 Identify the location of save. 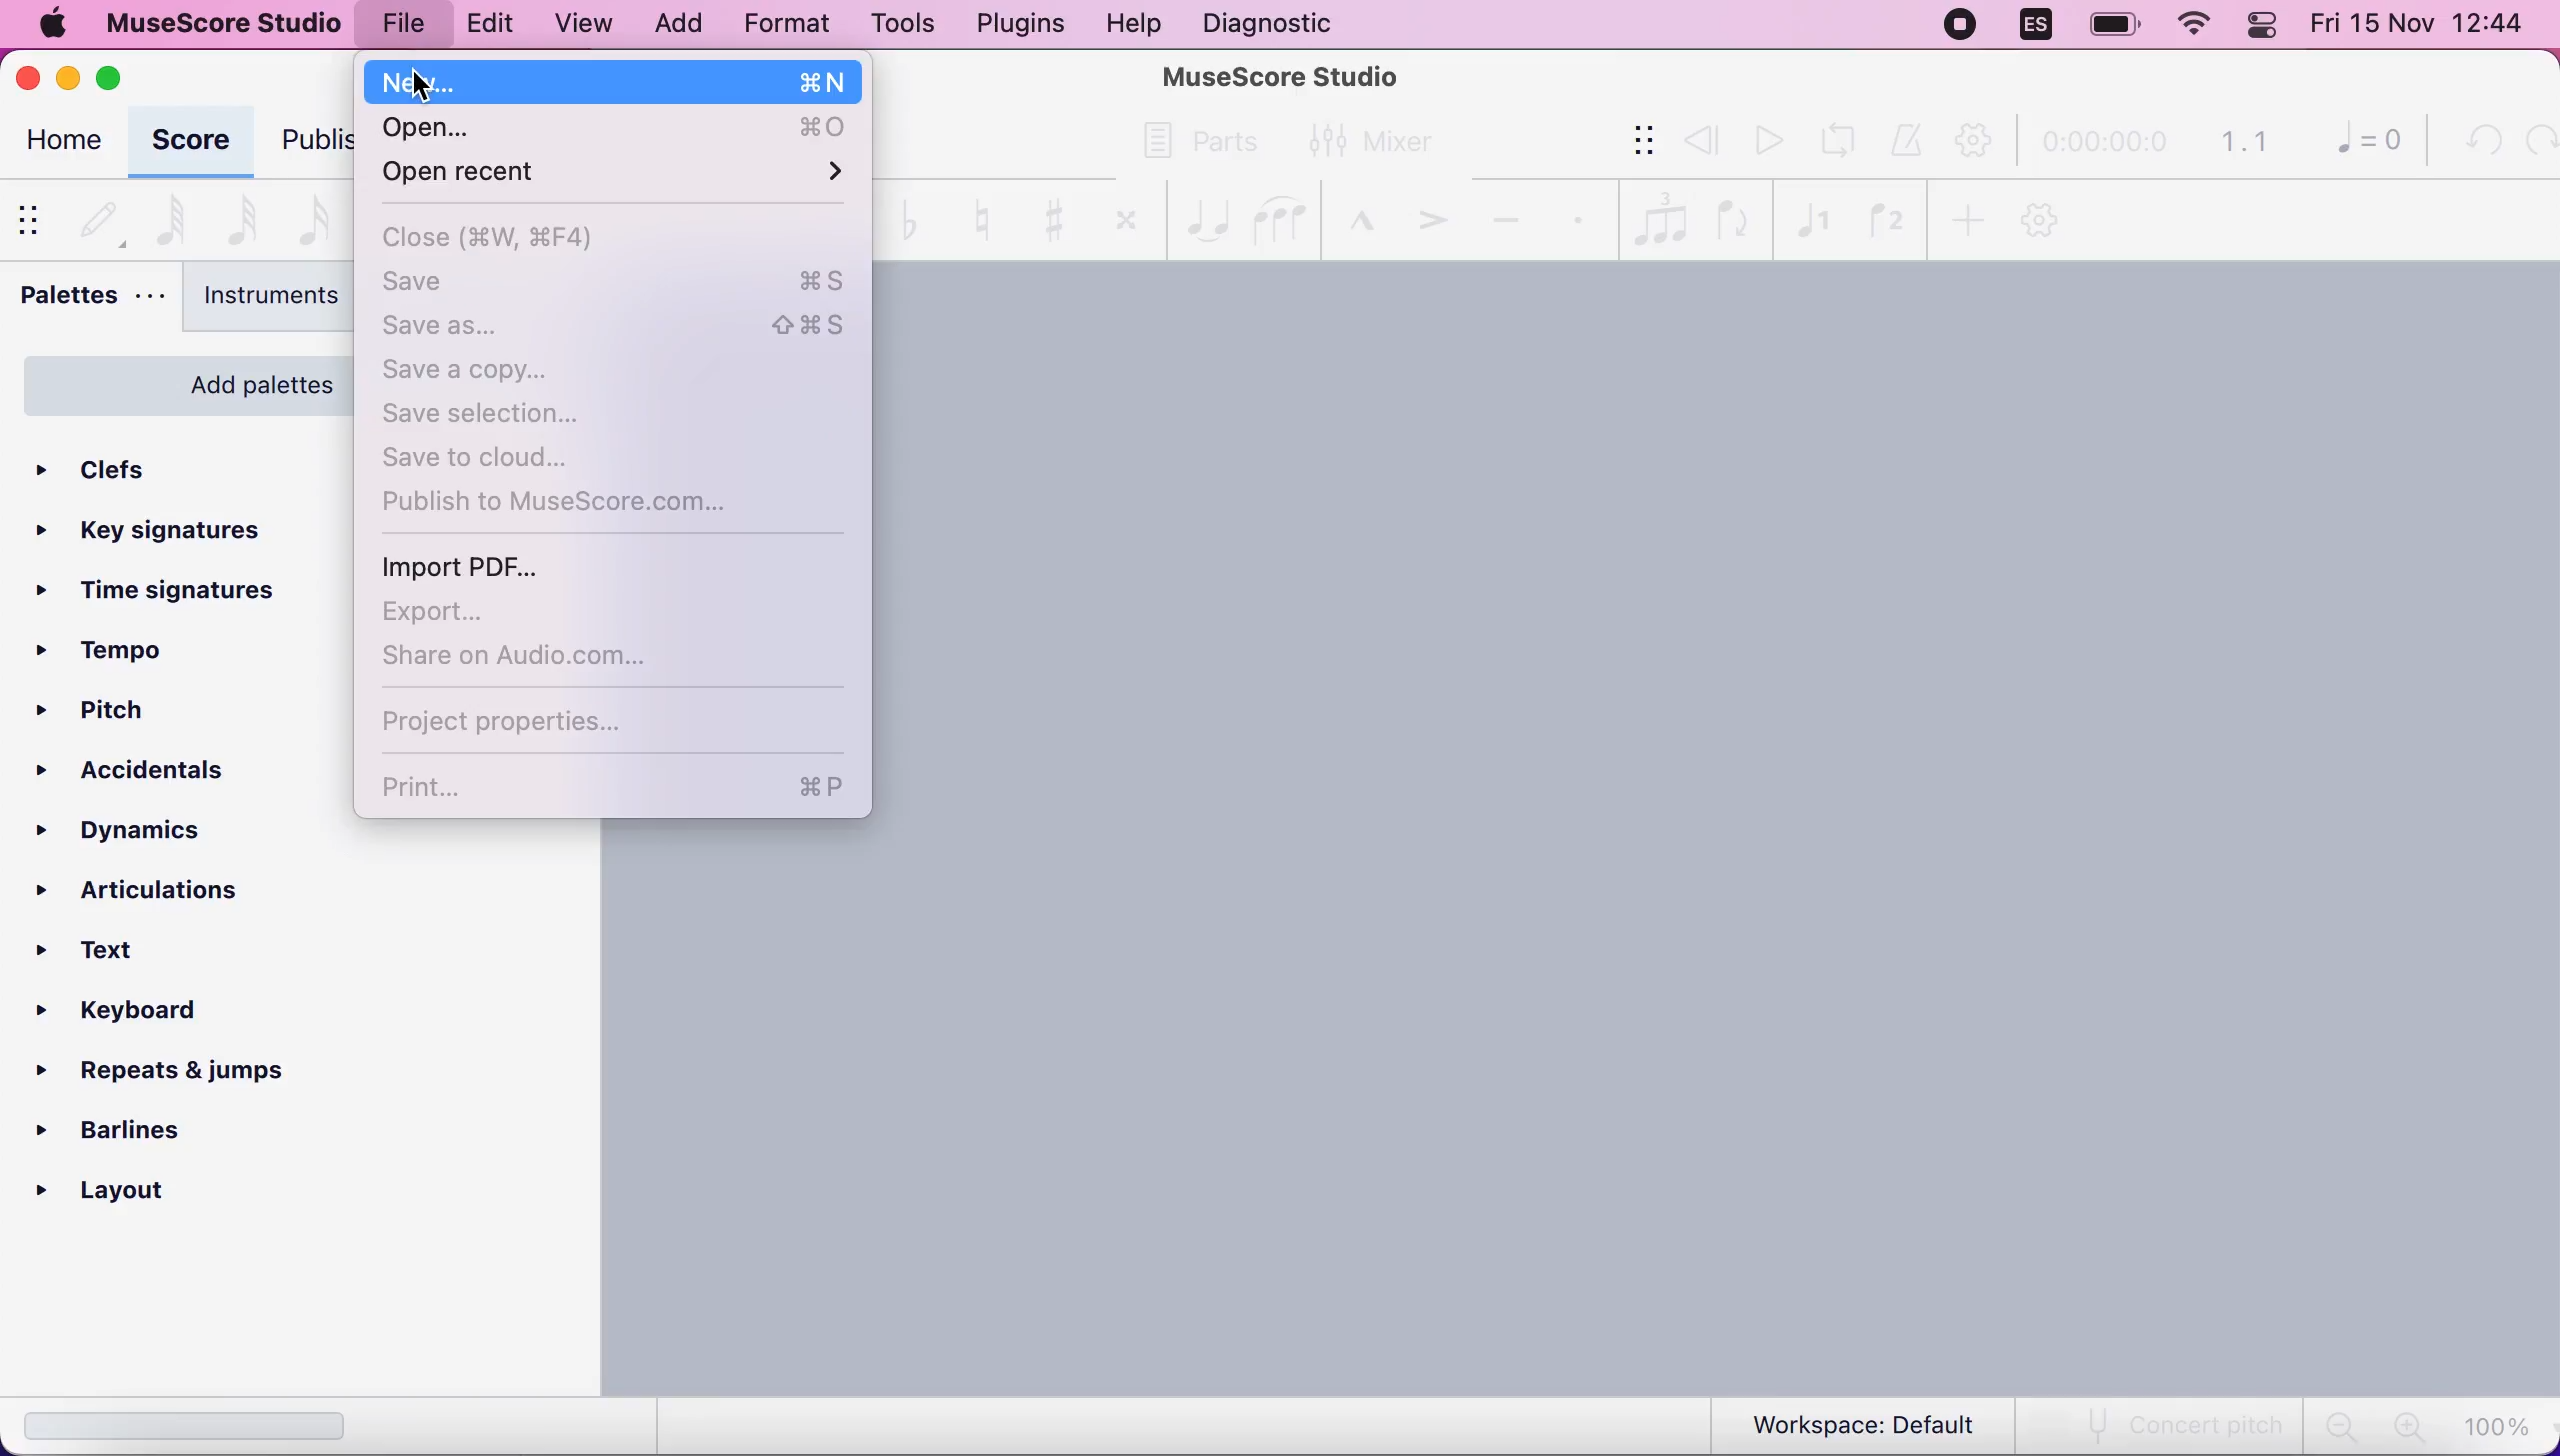
(618, 286).